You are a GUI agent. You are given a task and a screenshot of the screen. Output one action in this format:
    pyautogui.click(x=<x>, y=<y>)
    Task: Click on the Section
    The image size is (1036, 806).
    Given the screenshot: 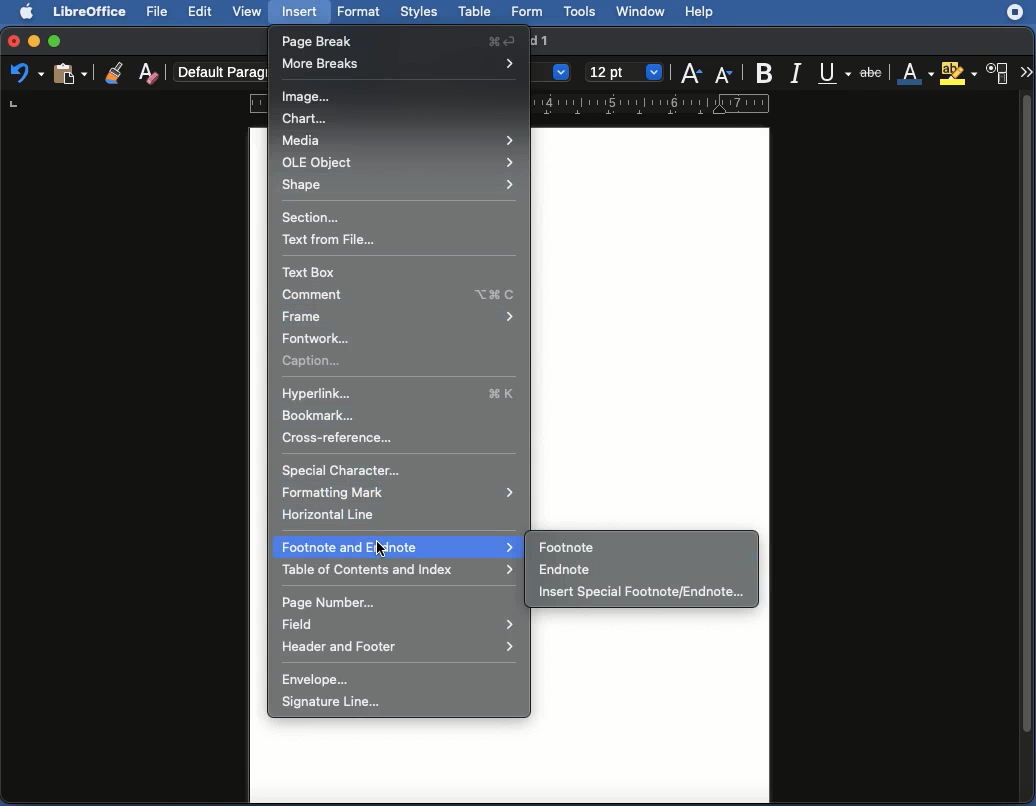 What is the action you would take?
    pyautogui.click(x=319, y=218)
    